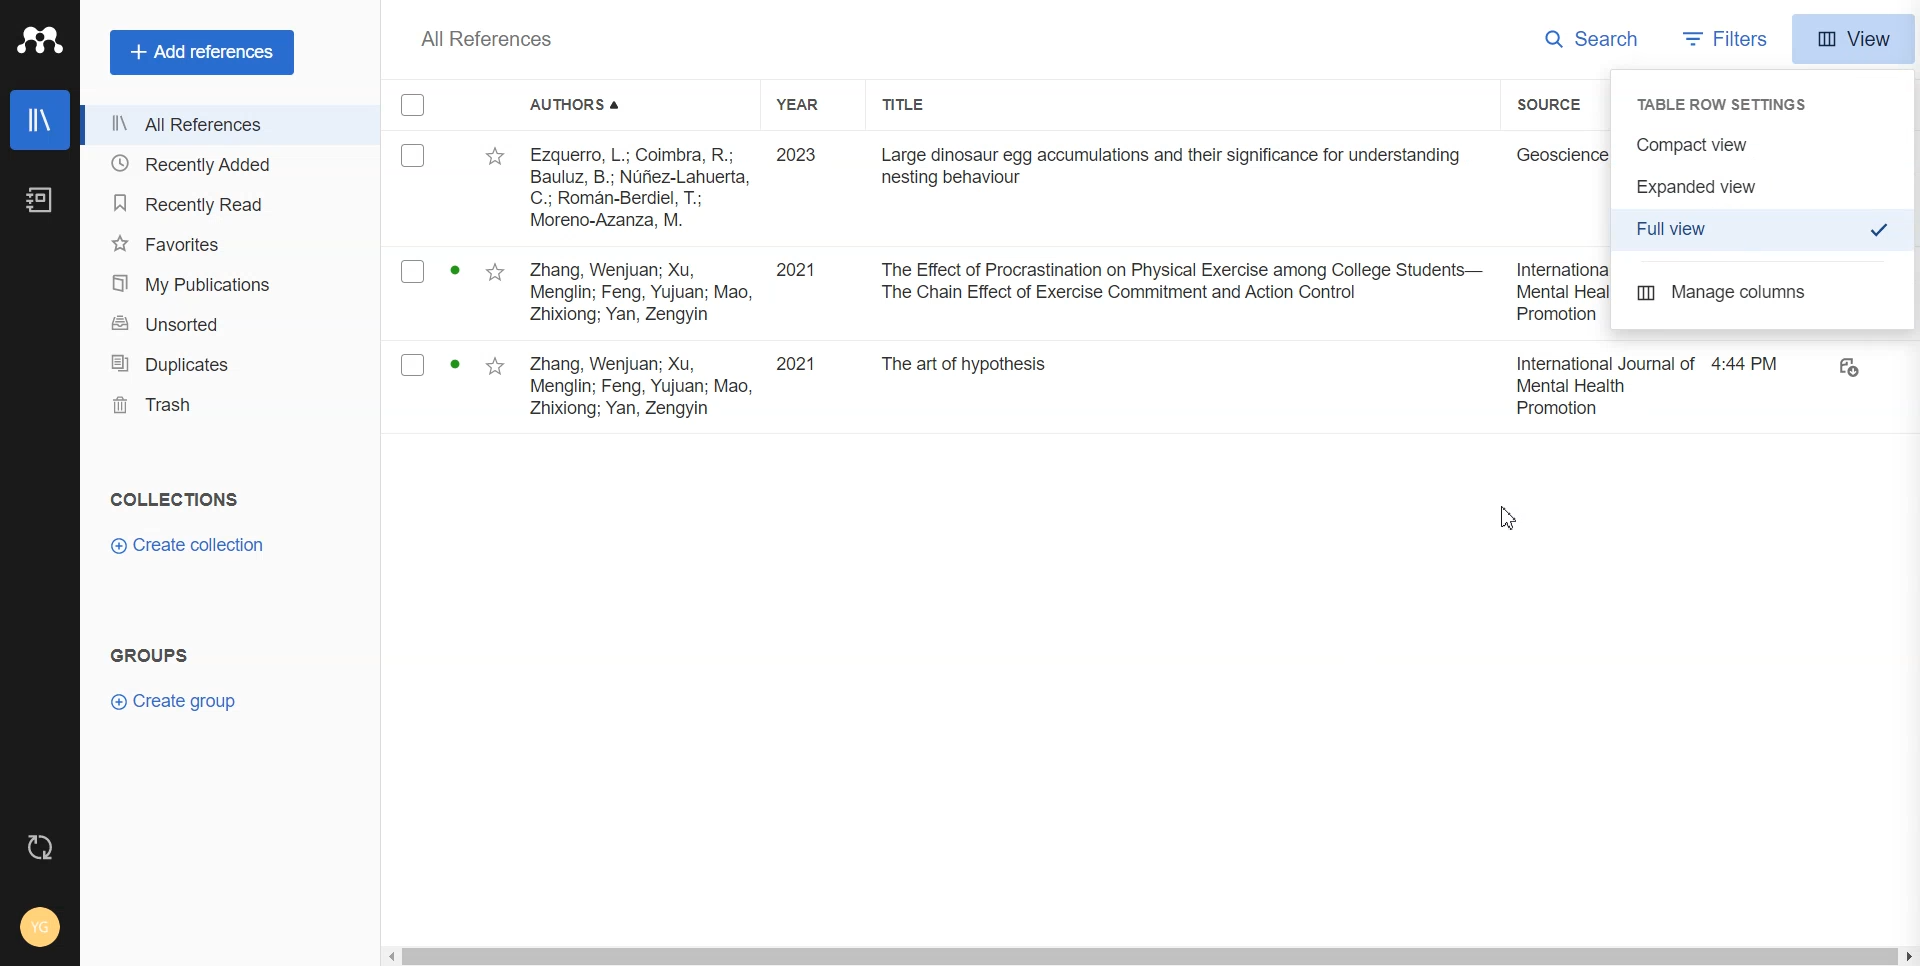 The width and height of the screenshot is (1920, 966). What do you see at coordinates (1147, 955) in the screenshot?
I see `Horizontal scroll bar` at bounding box center [1147, 955].